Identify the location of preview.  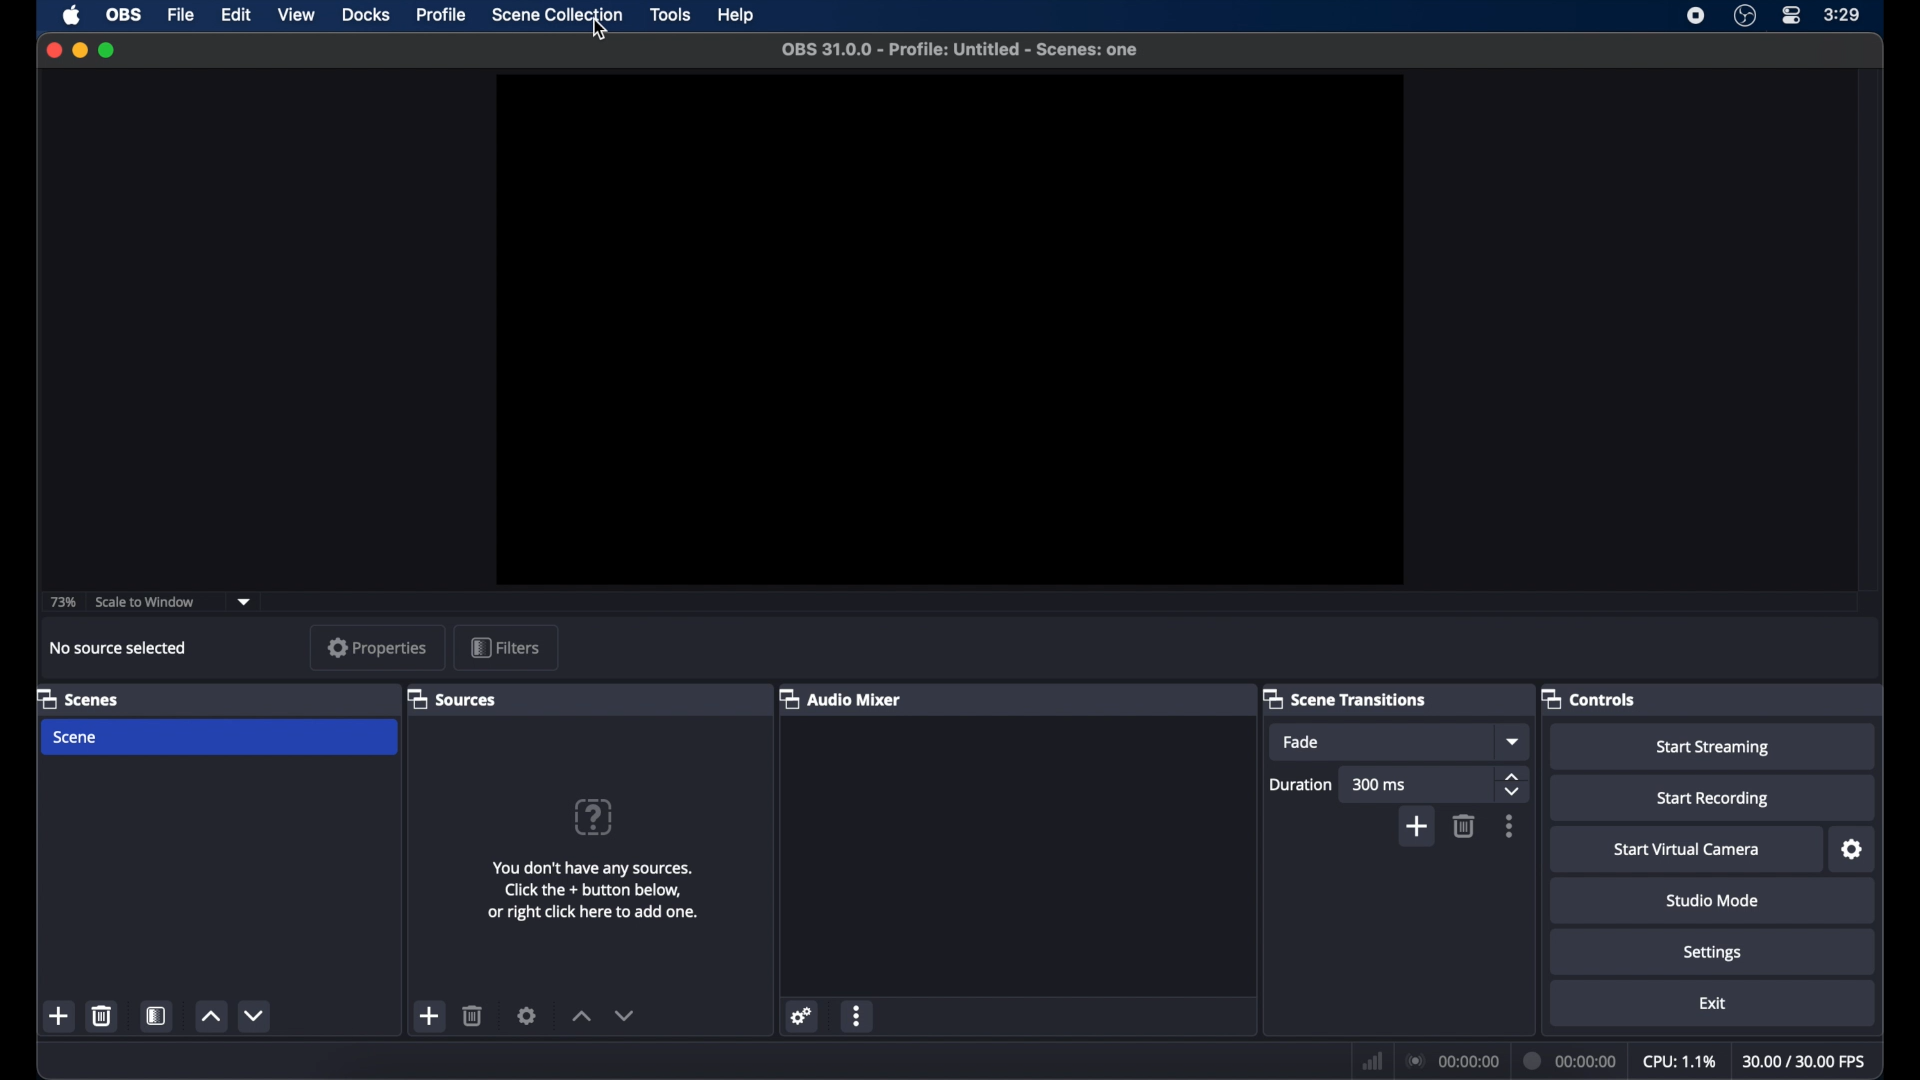
(952, 331).